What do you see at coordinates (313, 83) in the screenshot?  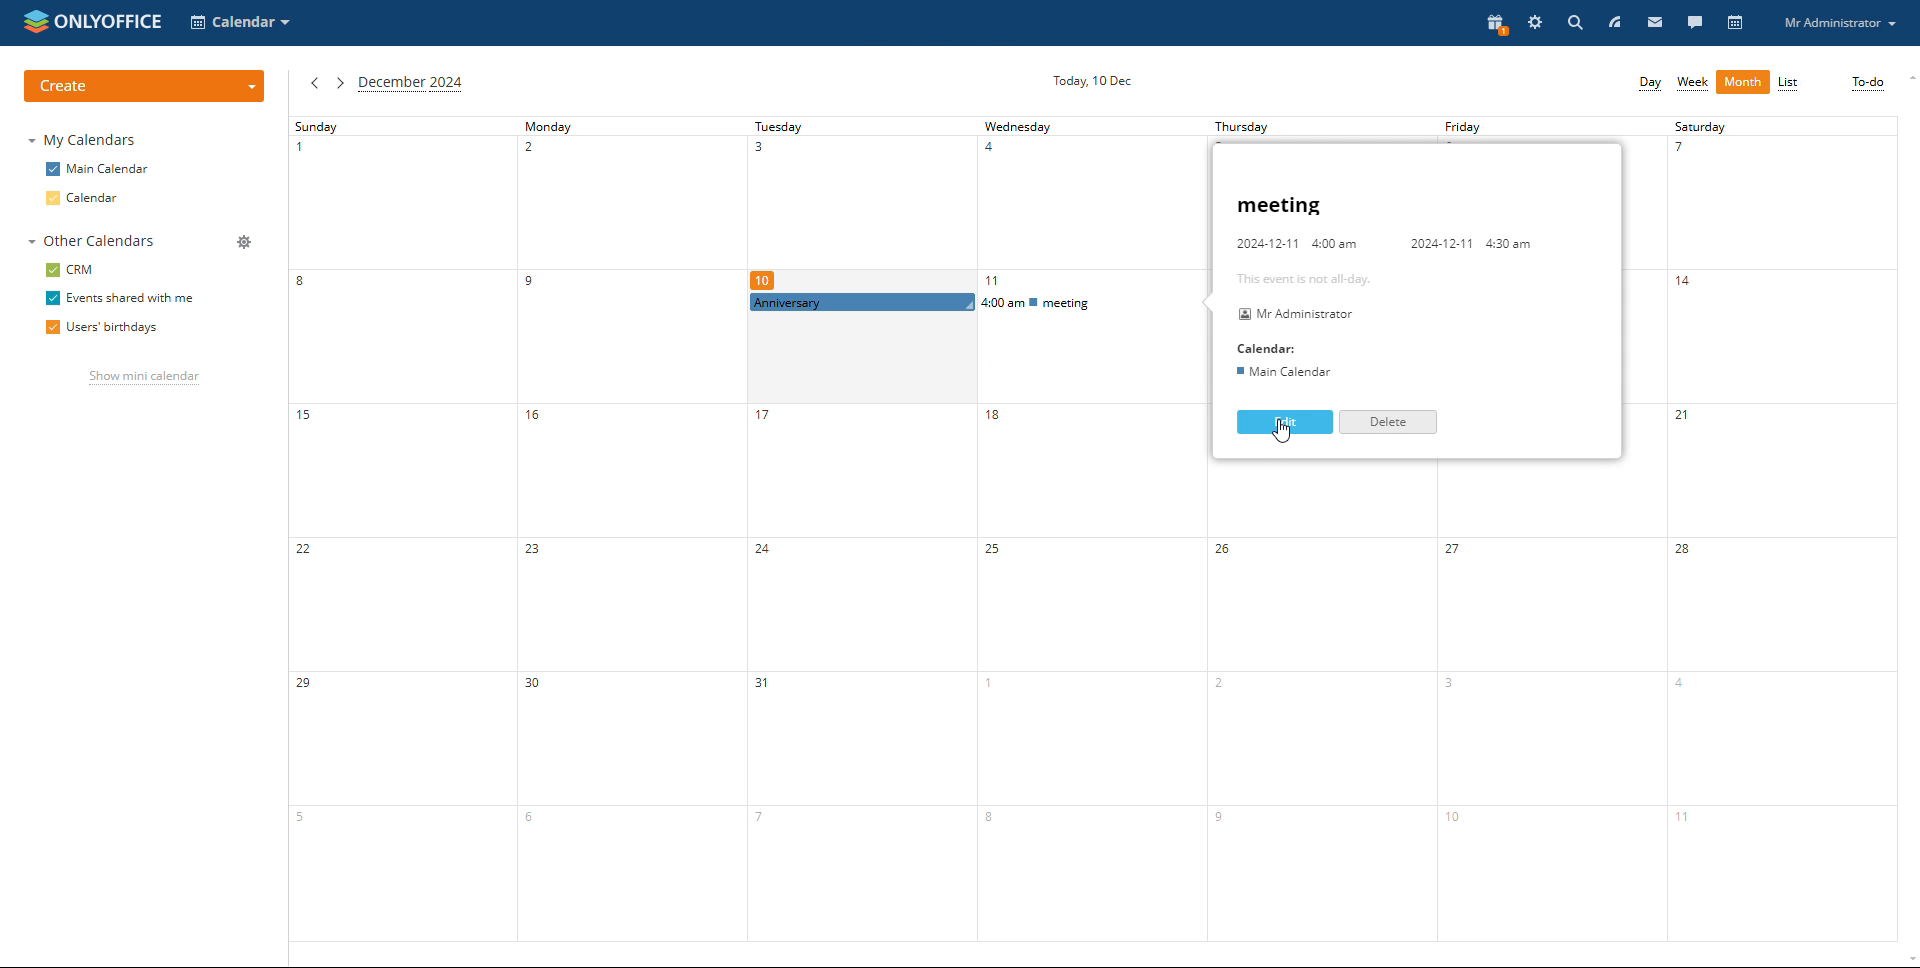 I see `previous month` at bounding box center [313, 83].